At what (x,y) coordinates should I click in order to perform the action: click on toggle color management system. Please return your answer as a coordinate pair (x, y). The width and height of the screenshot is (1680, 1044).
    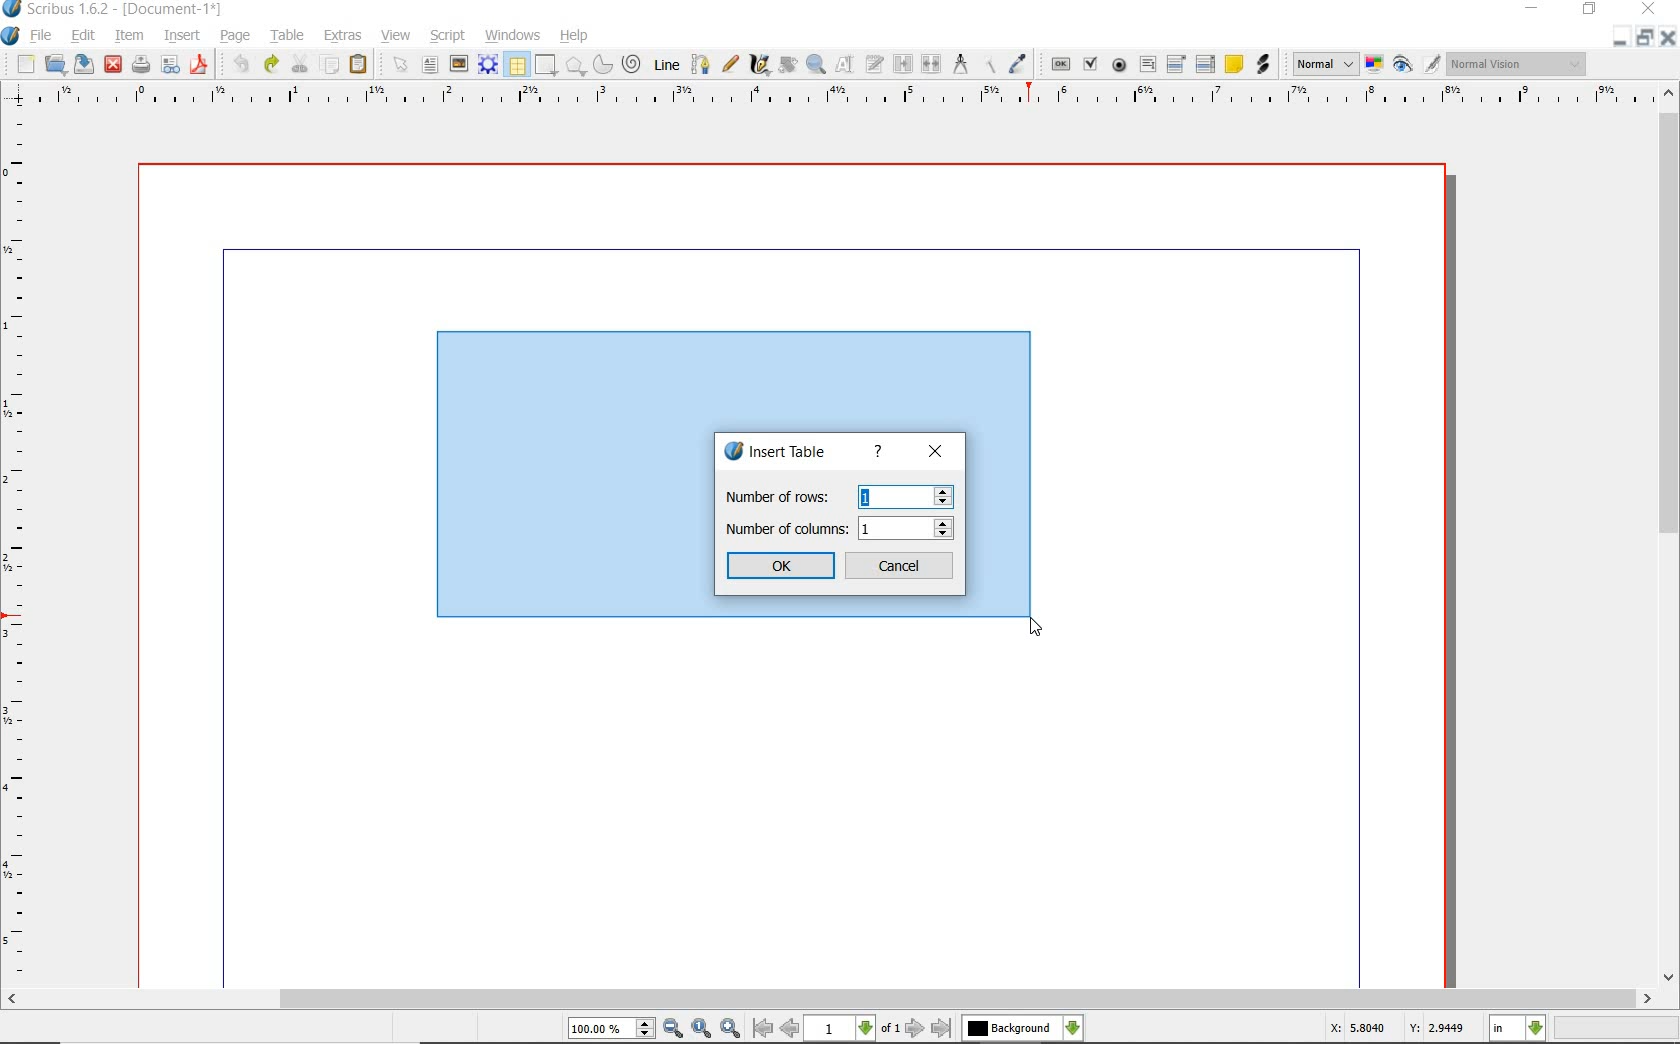
    Looking at the image, I should click on (1376, 66).